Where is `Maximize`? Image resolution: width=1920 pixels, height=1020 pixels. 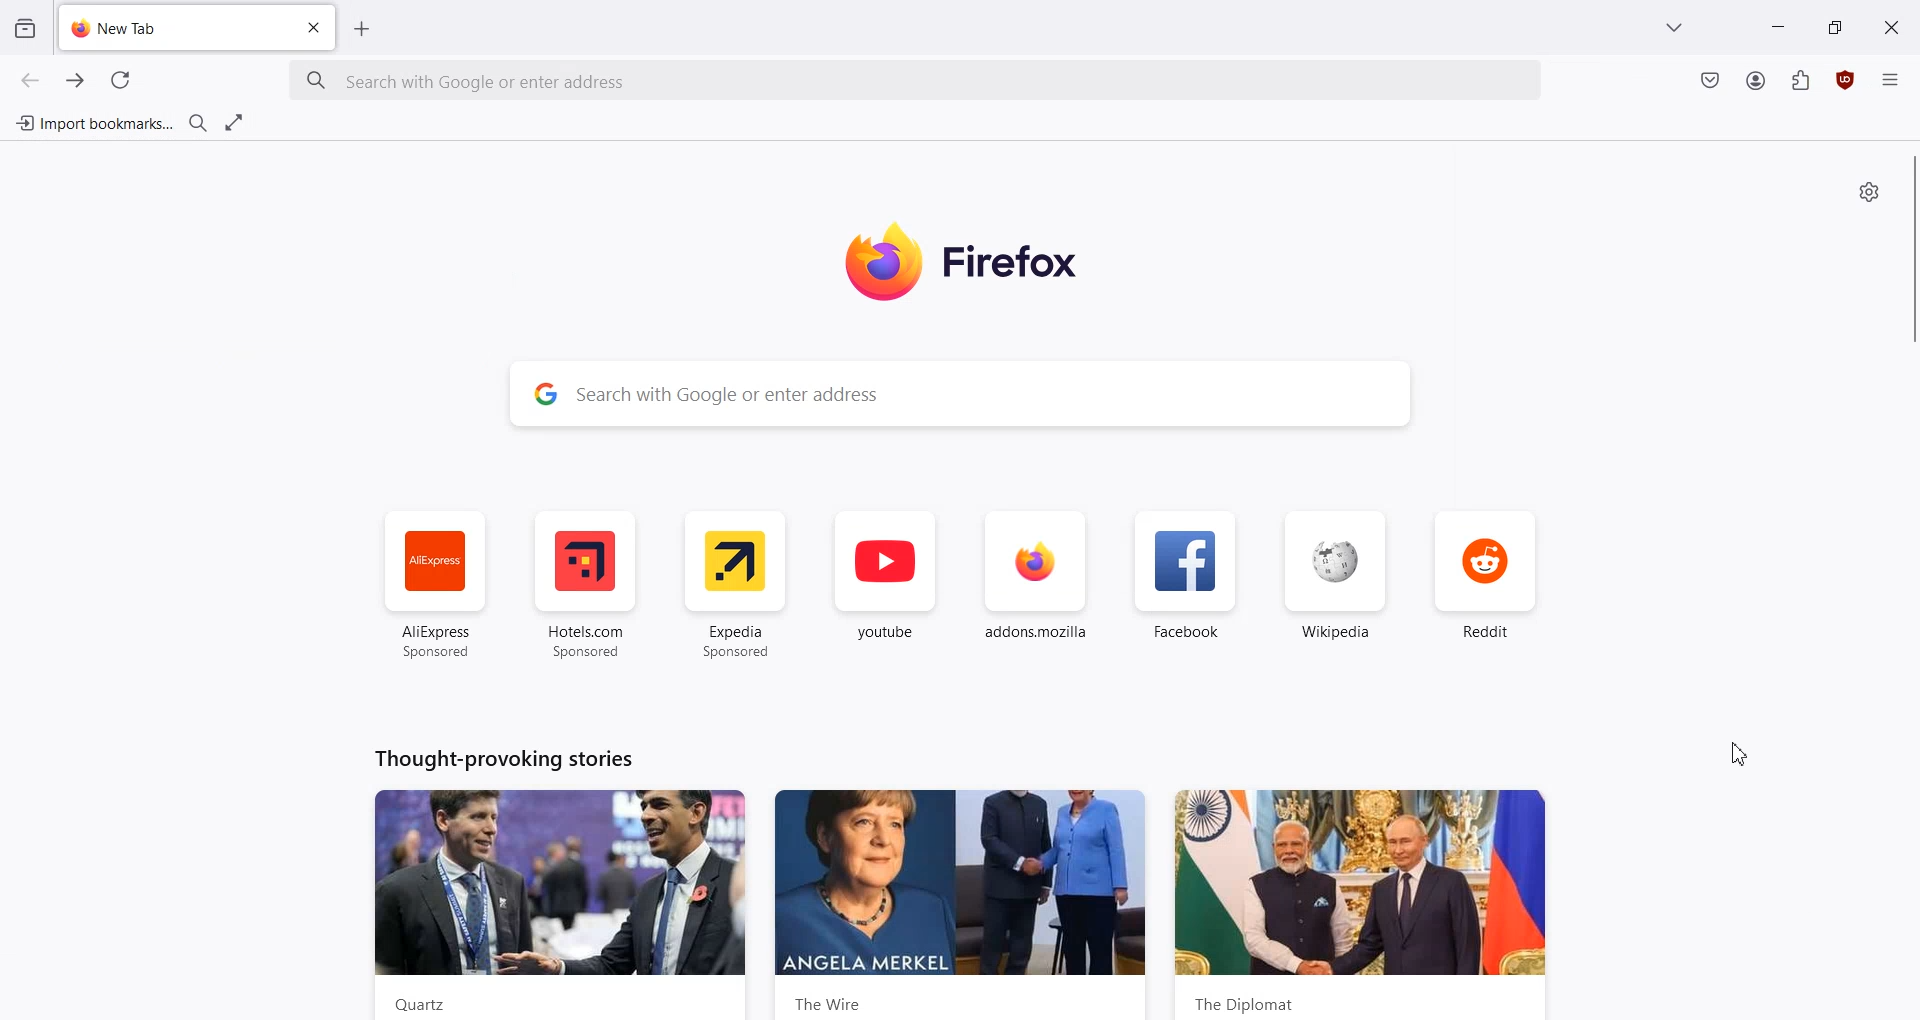
Maximize is located at coordinates (1834, 26).